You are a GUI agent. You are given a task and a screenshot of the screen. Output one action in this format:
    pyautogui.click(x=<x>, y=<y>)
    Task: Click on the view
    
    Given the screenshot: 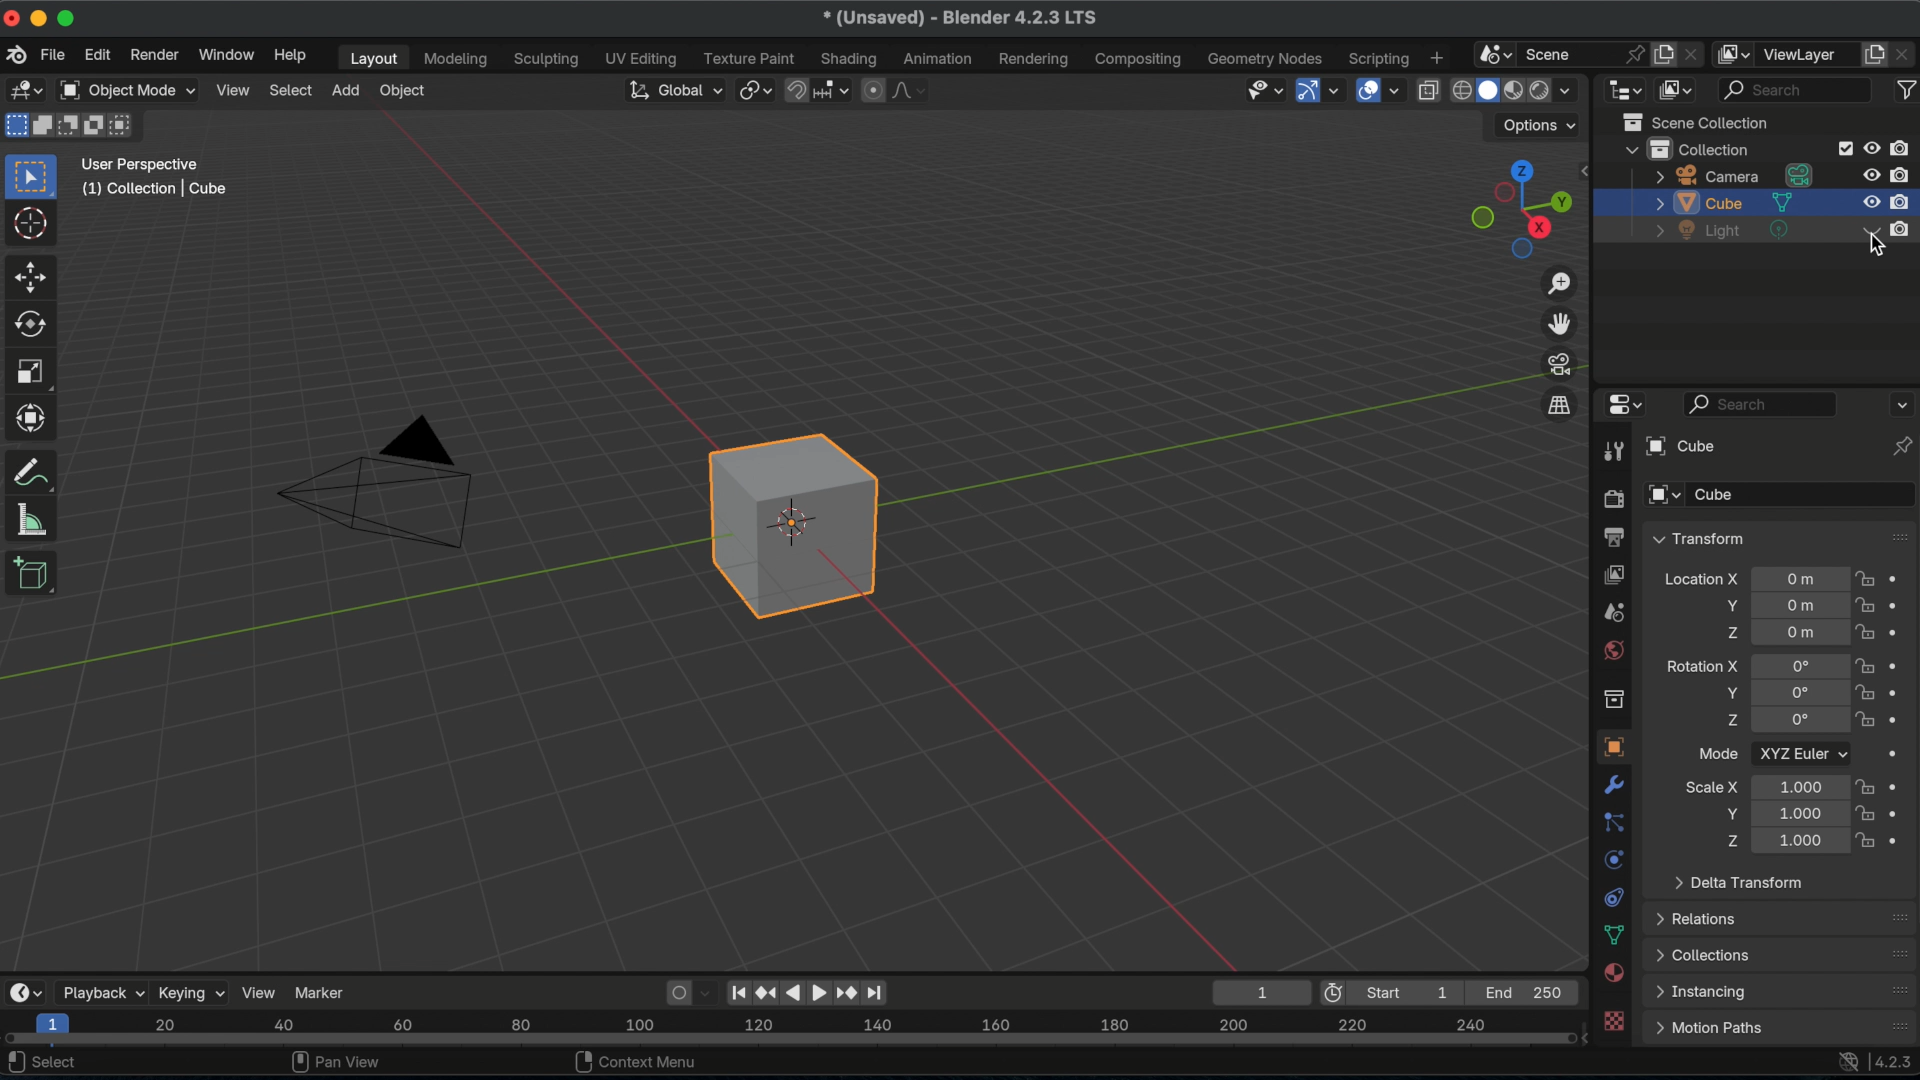 What is the action you would take?
    pyautogui.click(x=260, y=991)
    